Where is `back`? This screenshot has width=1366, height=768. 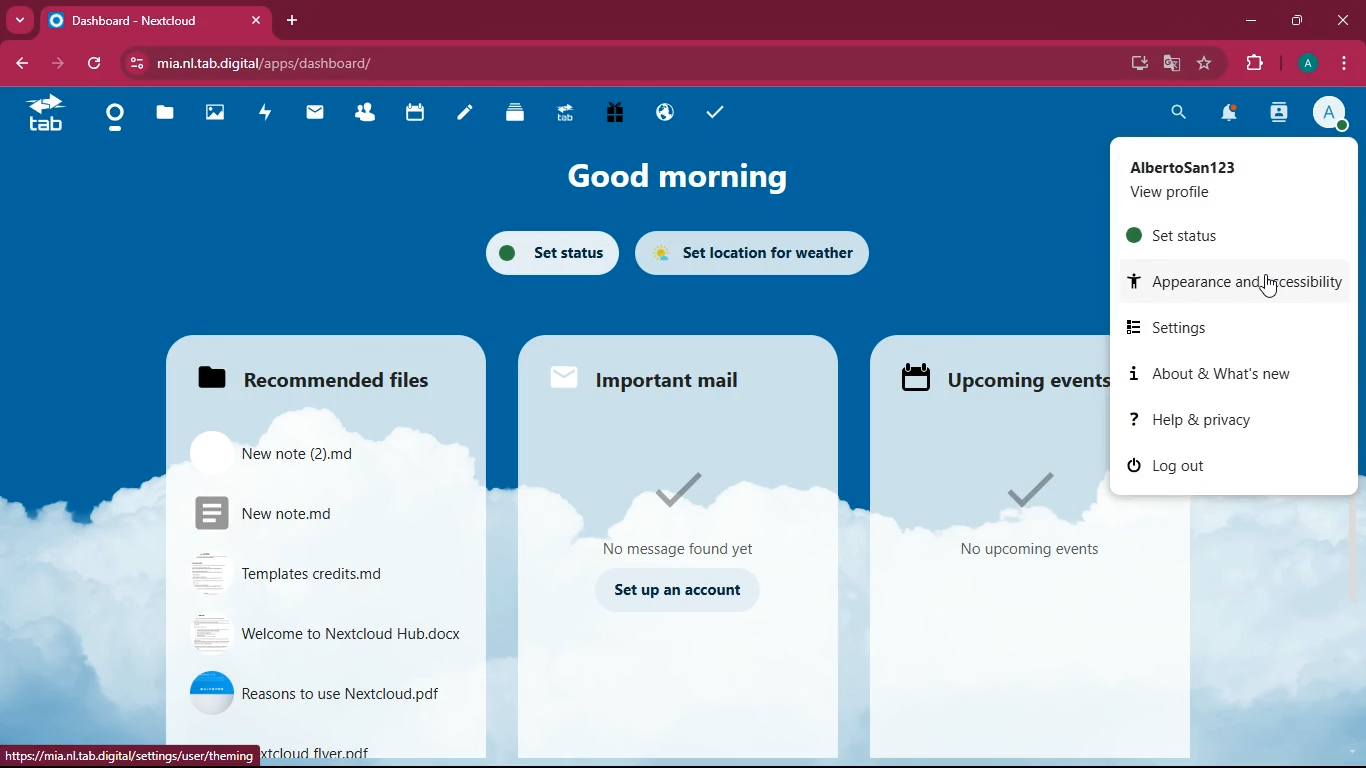
back is located at coordinates (26, 63).